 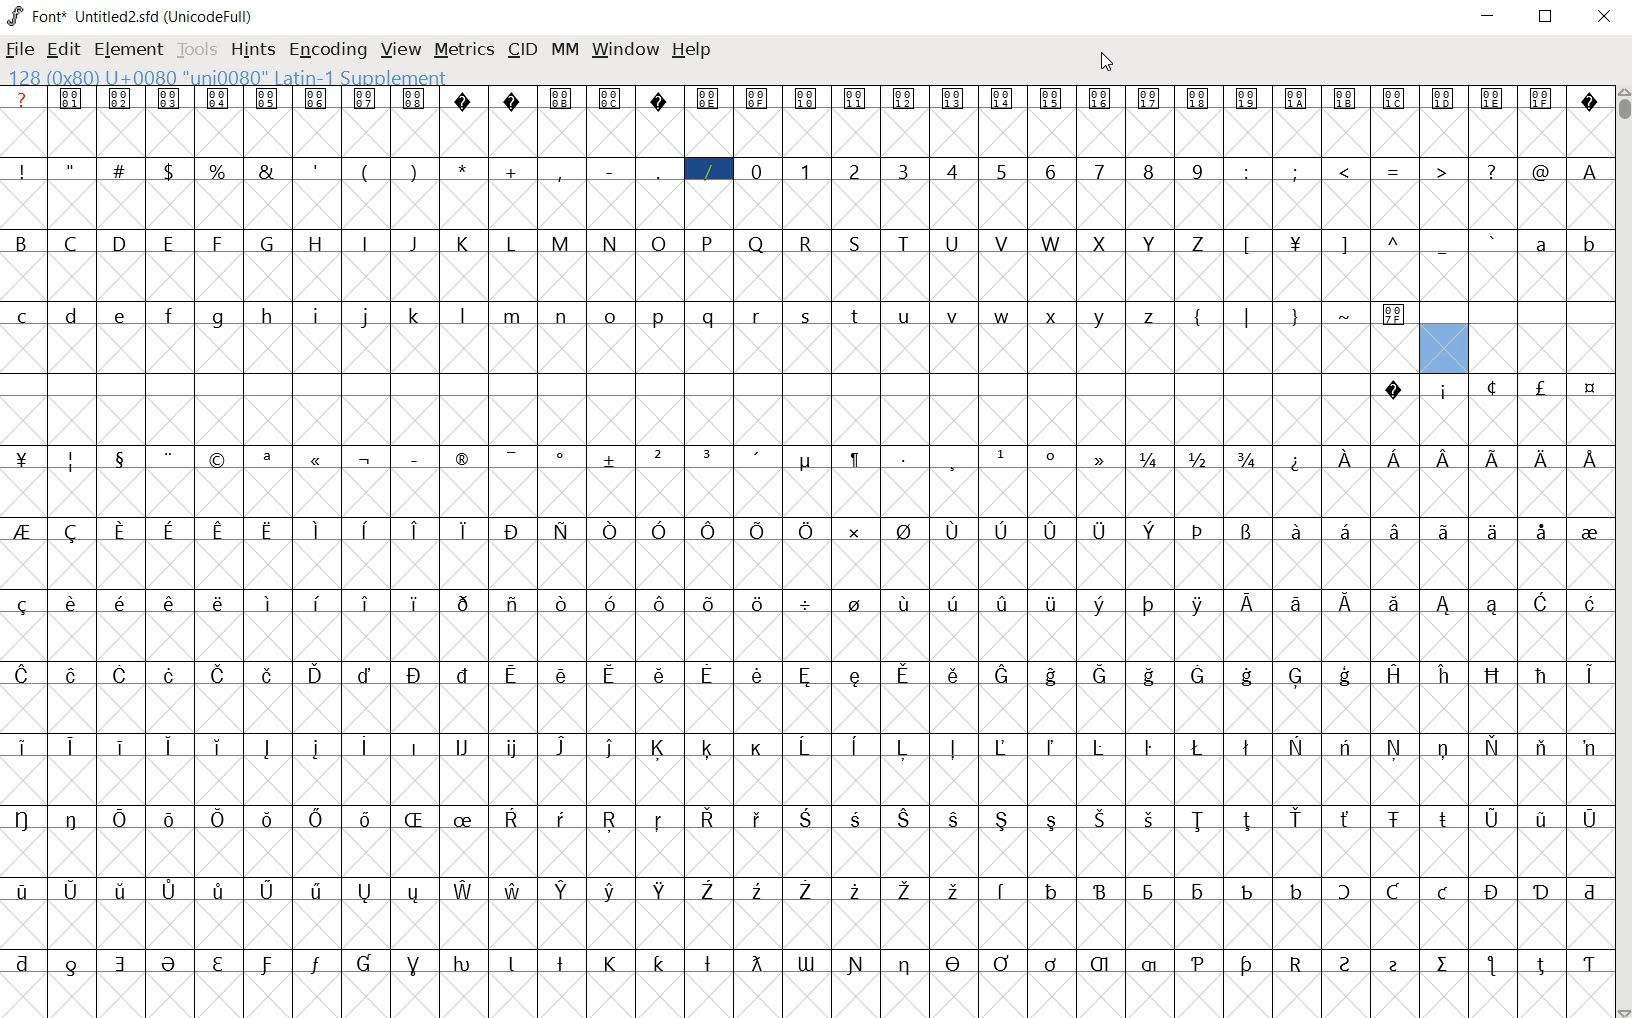 What do you see at coordinates (22, 98) in the screenshot?
I see `Glyph` at bounding box center [22, 98].